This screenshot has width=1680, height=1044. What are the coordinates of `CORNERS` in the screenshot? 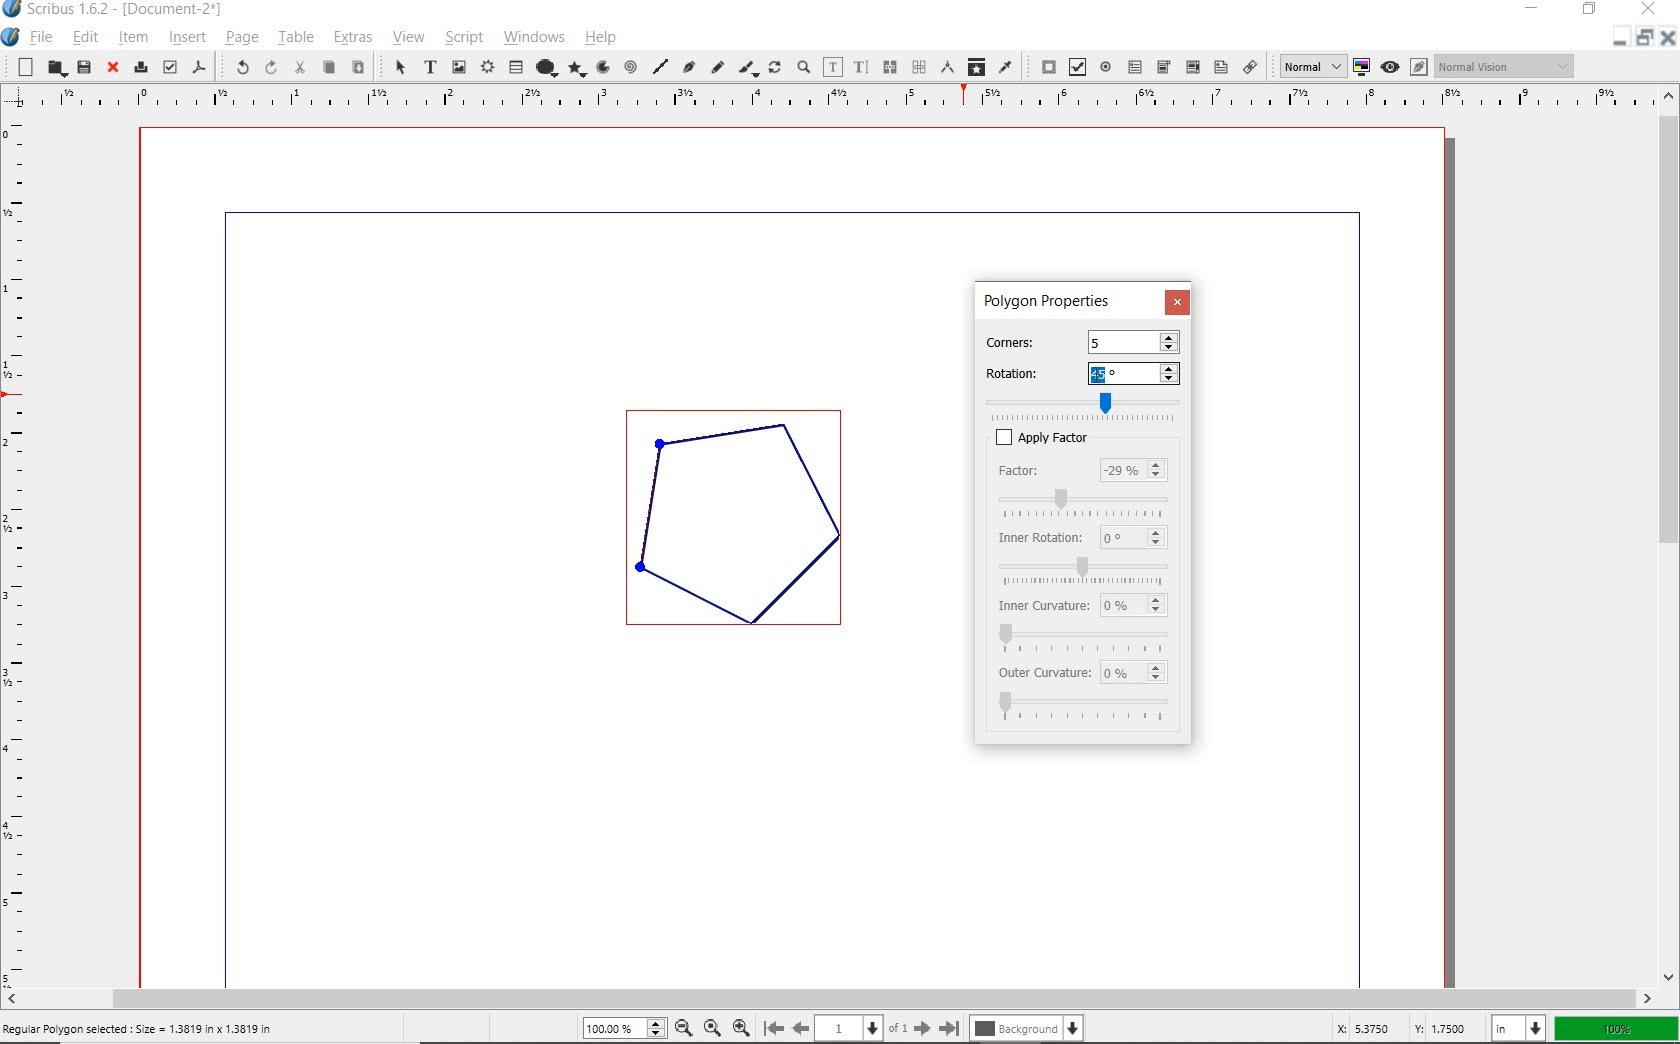 It's located at (1025, 339).